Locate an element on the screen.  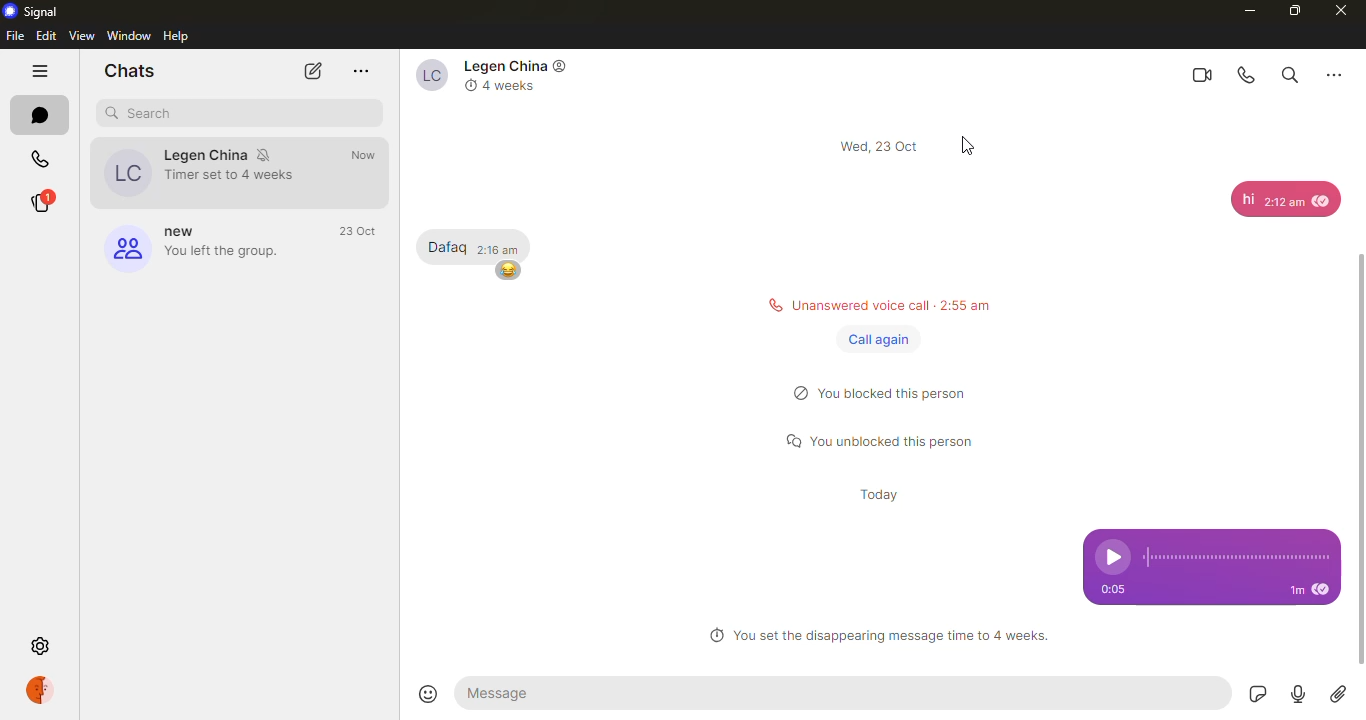
seen is located at coordinates (1325, 592).